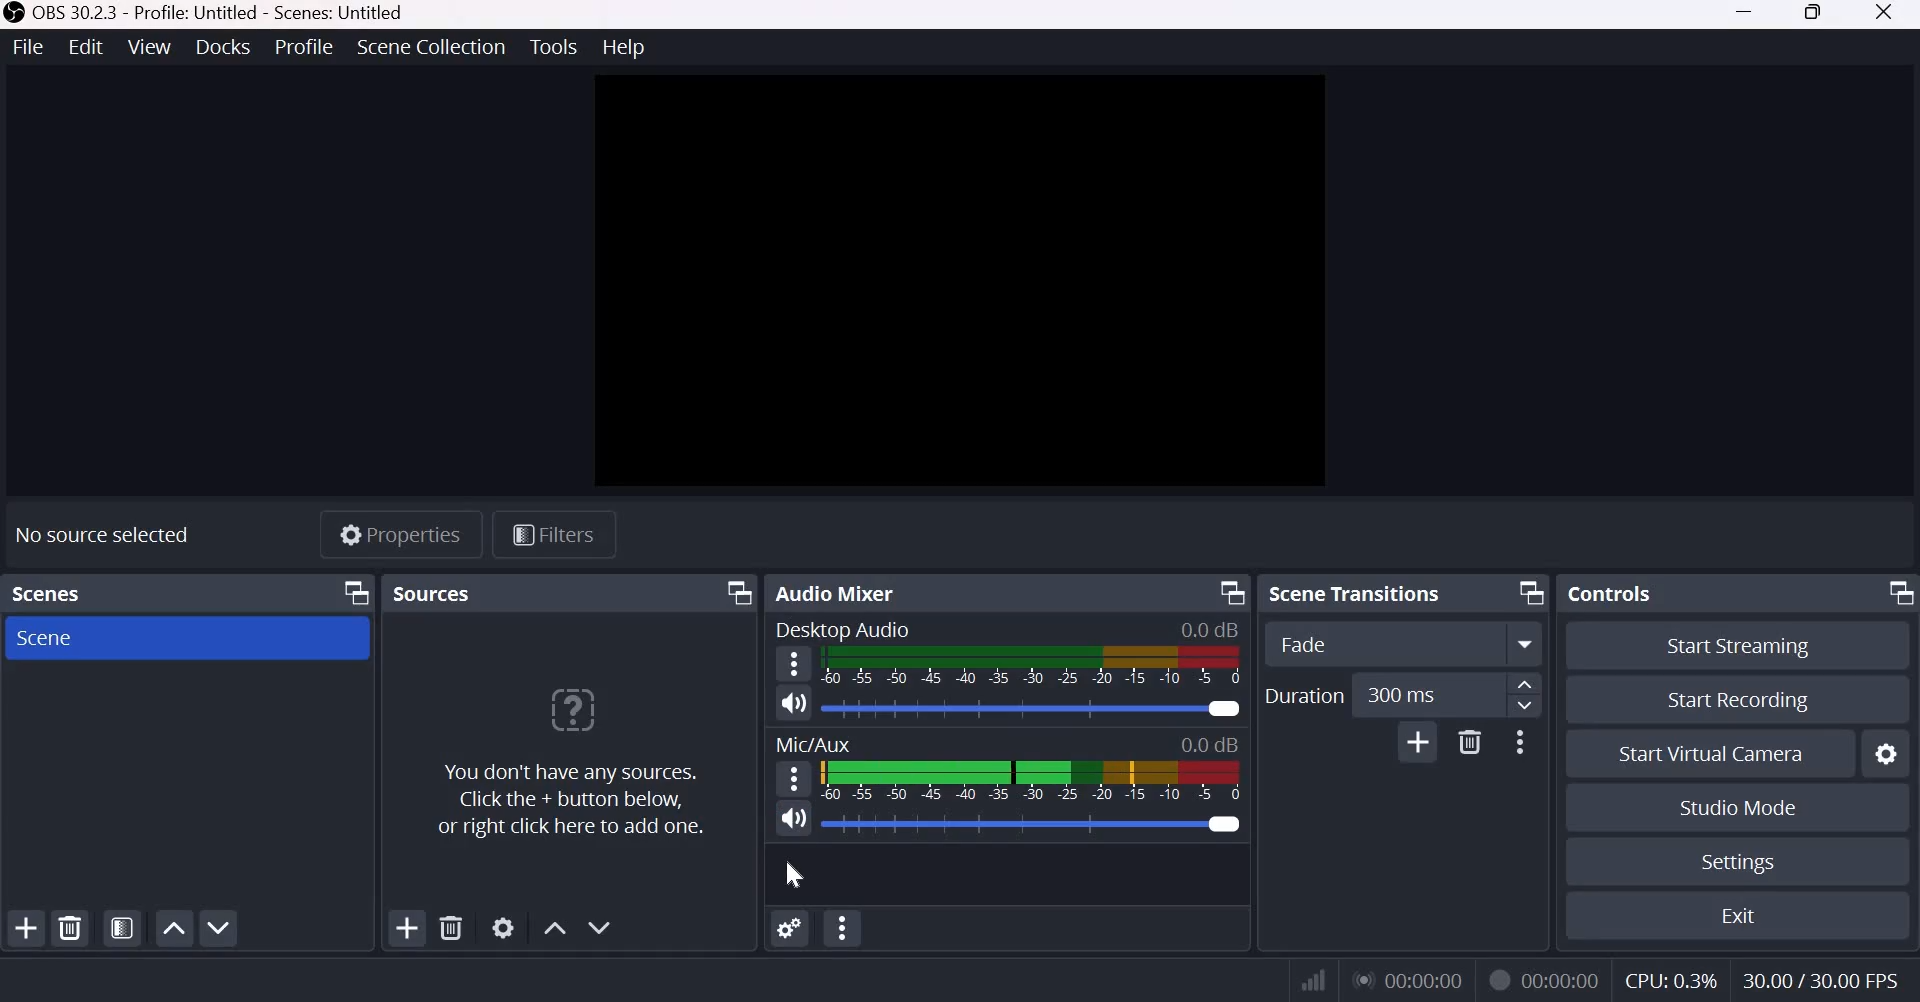 Image resolution: width=1920 pixels, height=1002 pixels. What do you see at coordinates (845, 631) in the screenshot?
I see `Desktop Audio` at bounding box center [845, 631].